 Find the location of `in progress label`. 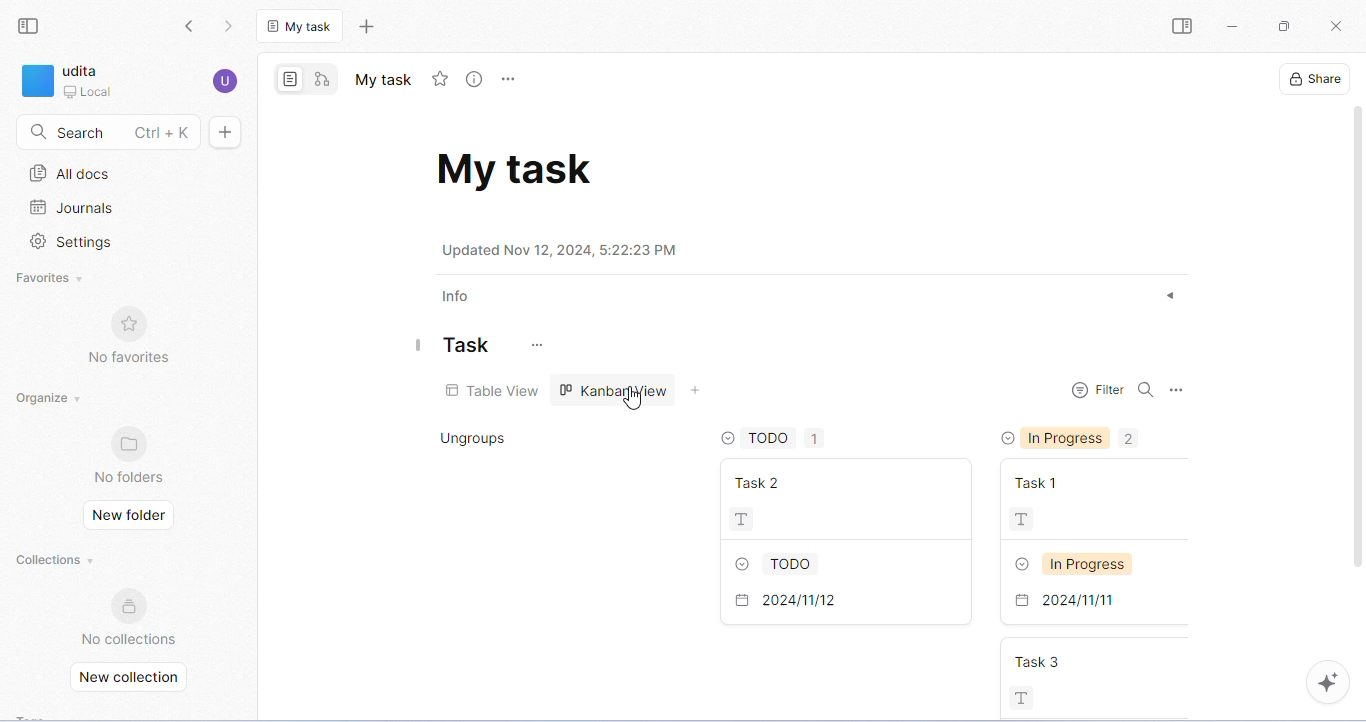

in progress label is located at coordinates (1083, 439).